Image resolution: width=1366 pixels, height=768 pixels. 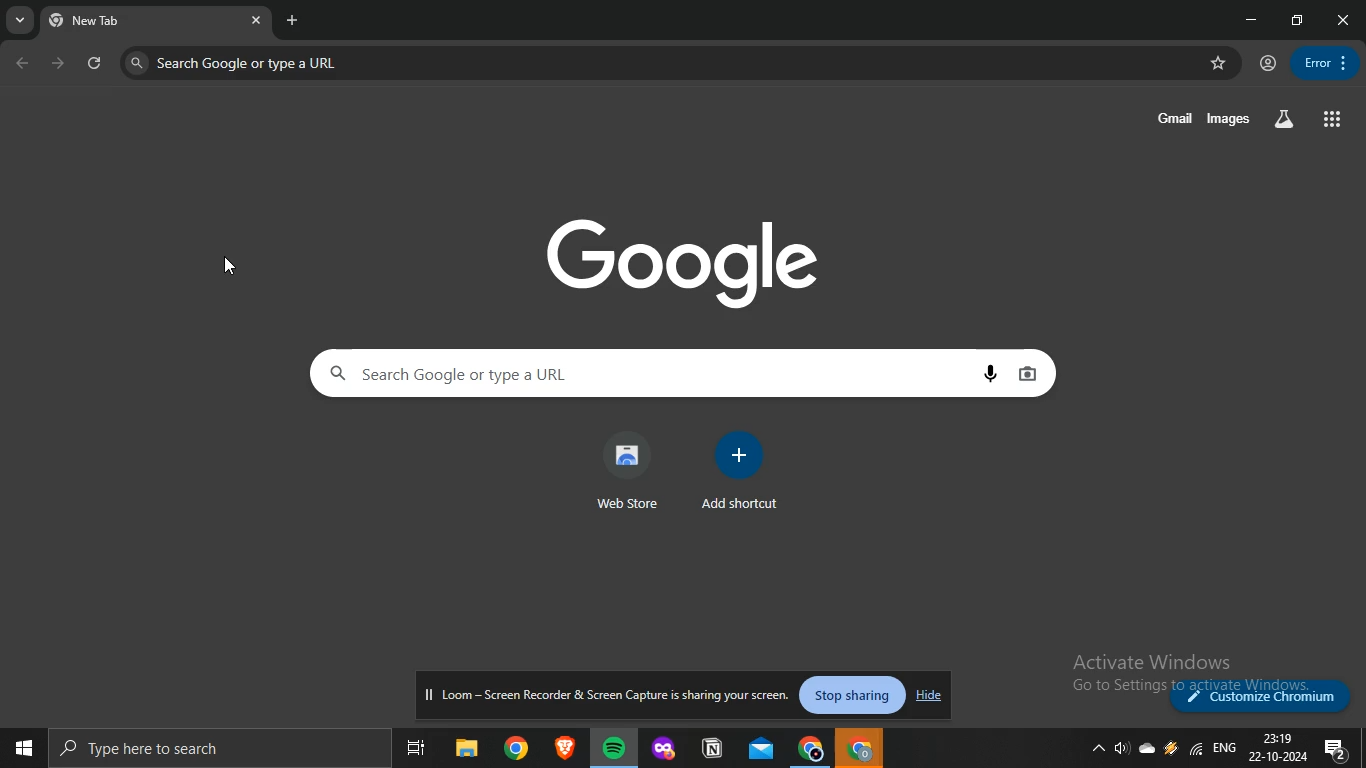 I want to click on type here to search, so click(x=211, y=748).